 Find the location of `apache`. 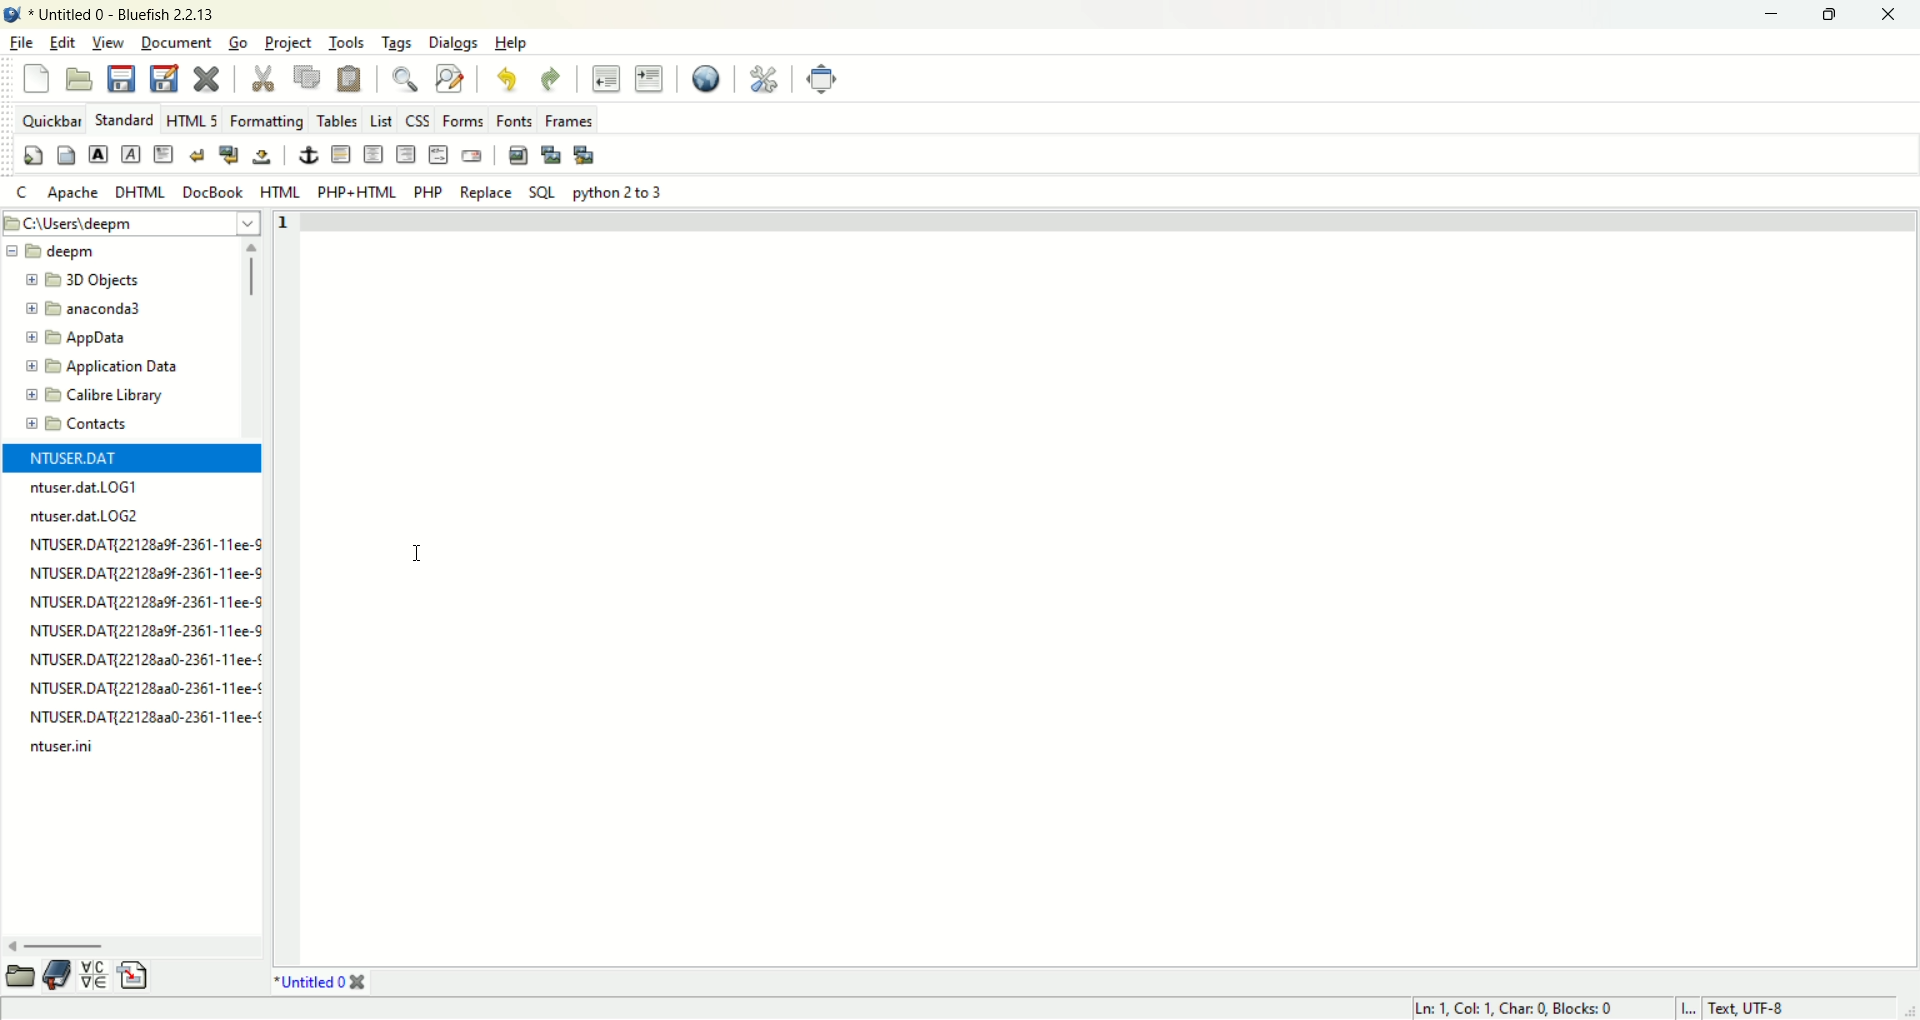

apache is located at coordinates (75, 193).